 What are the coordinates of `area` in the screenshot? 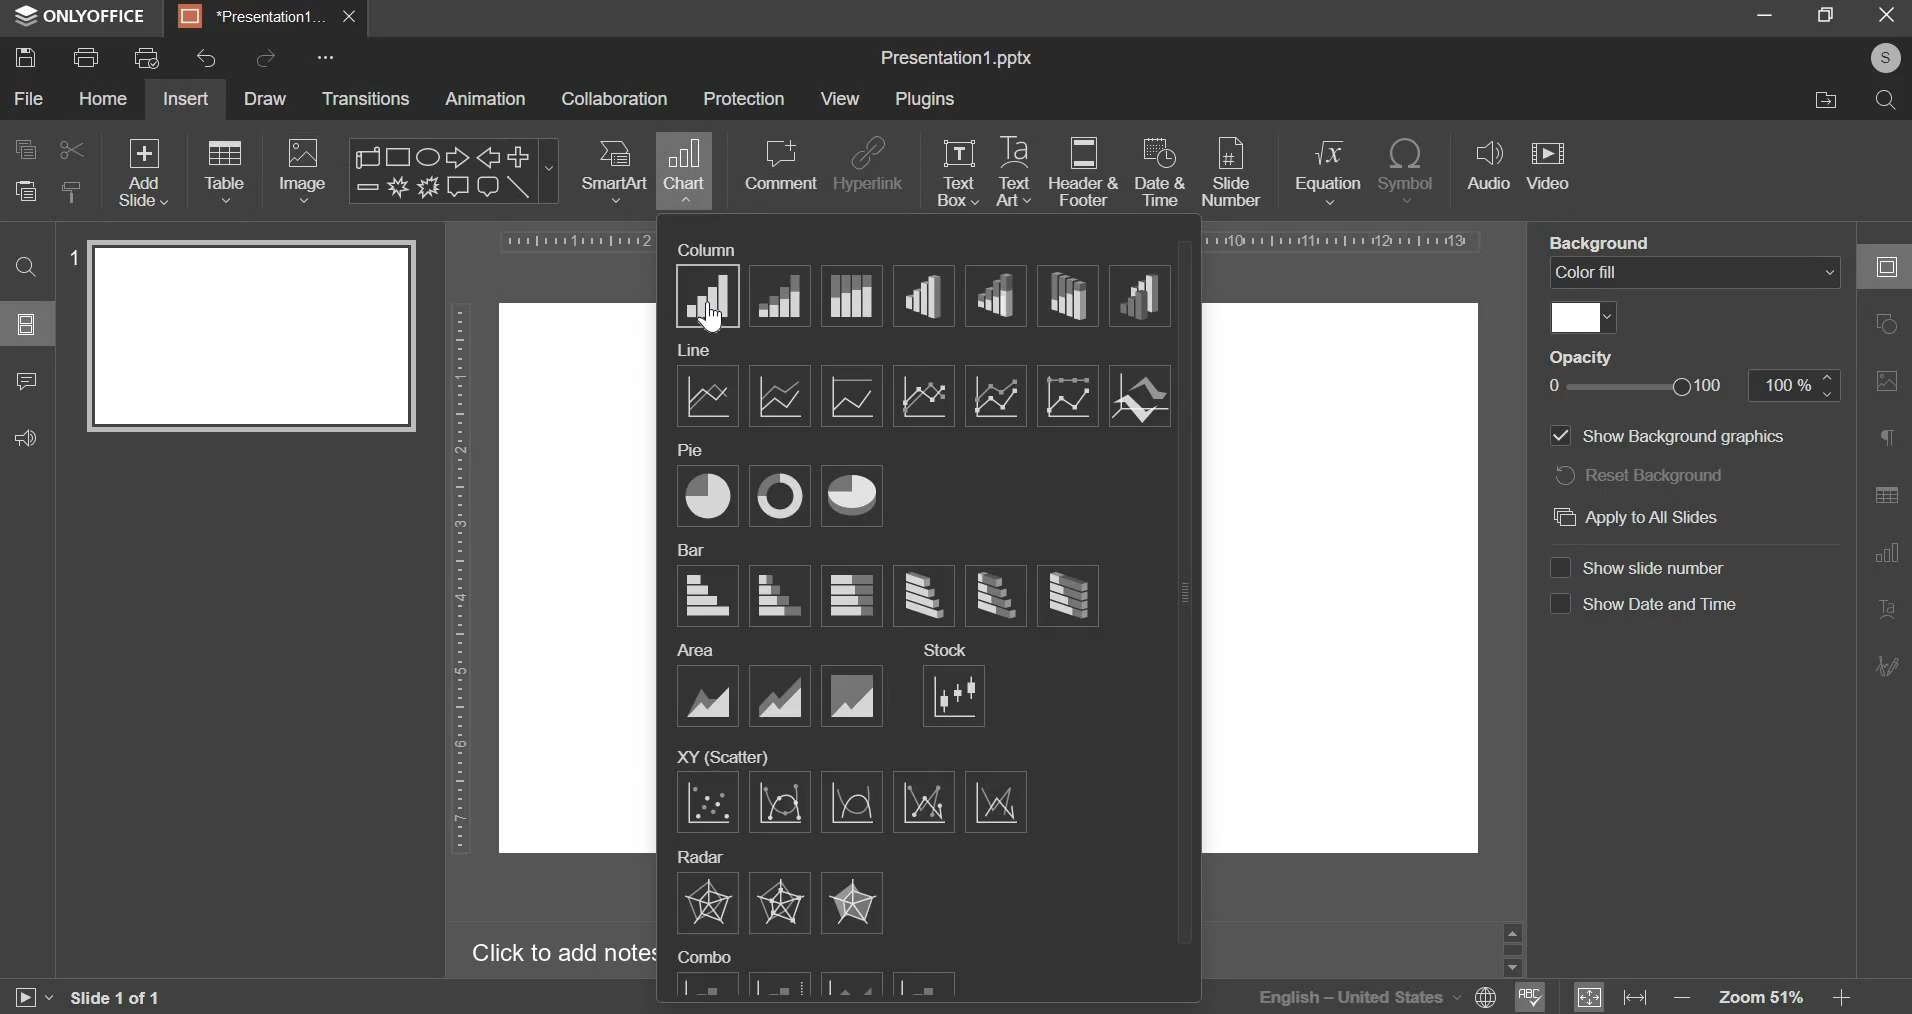 It's located at (697, 652).